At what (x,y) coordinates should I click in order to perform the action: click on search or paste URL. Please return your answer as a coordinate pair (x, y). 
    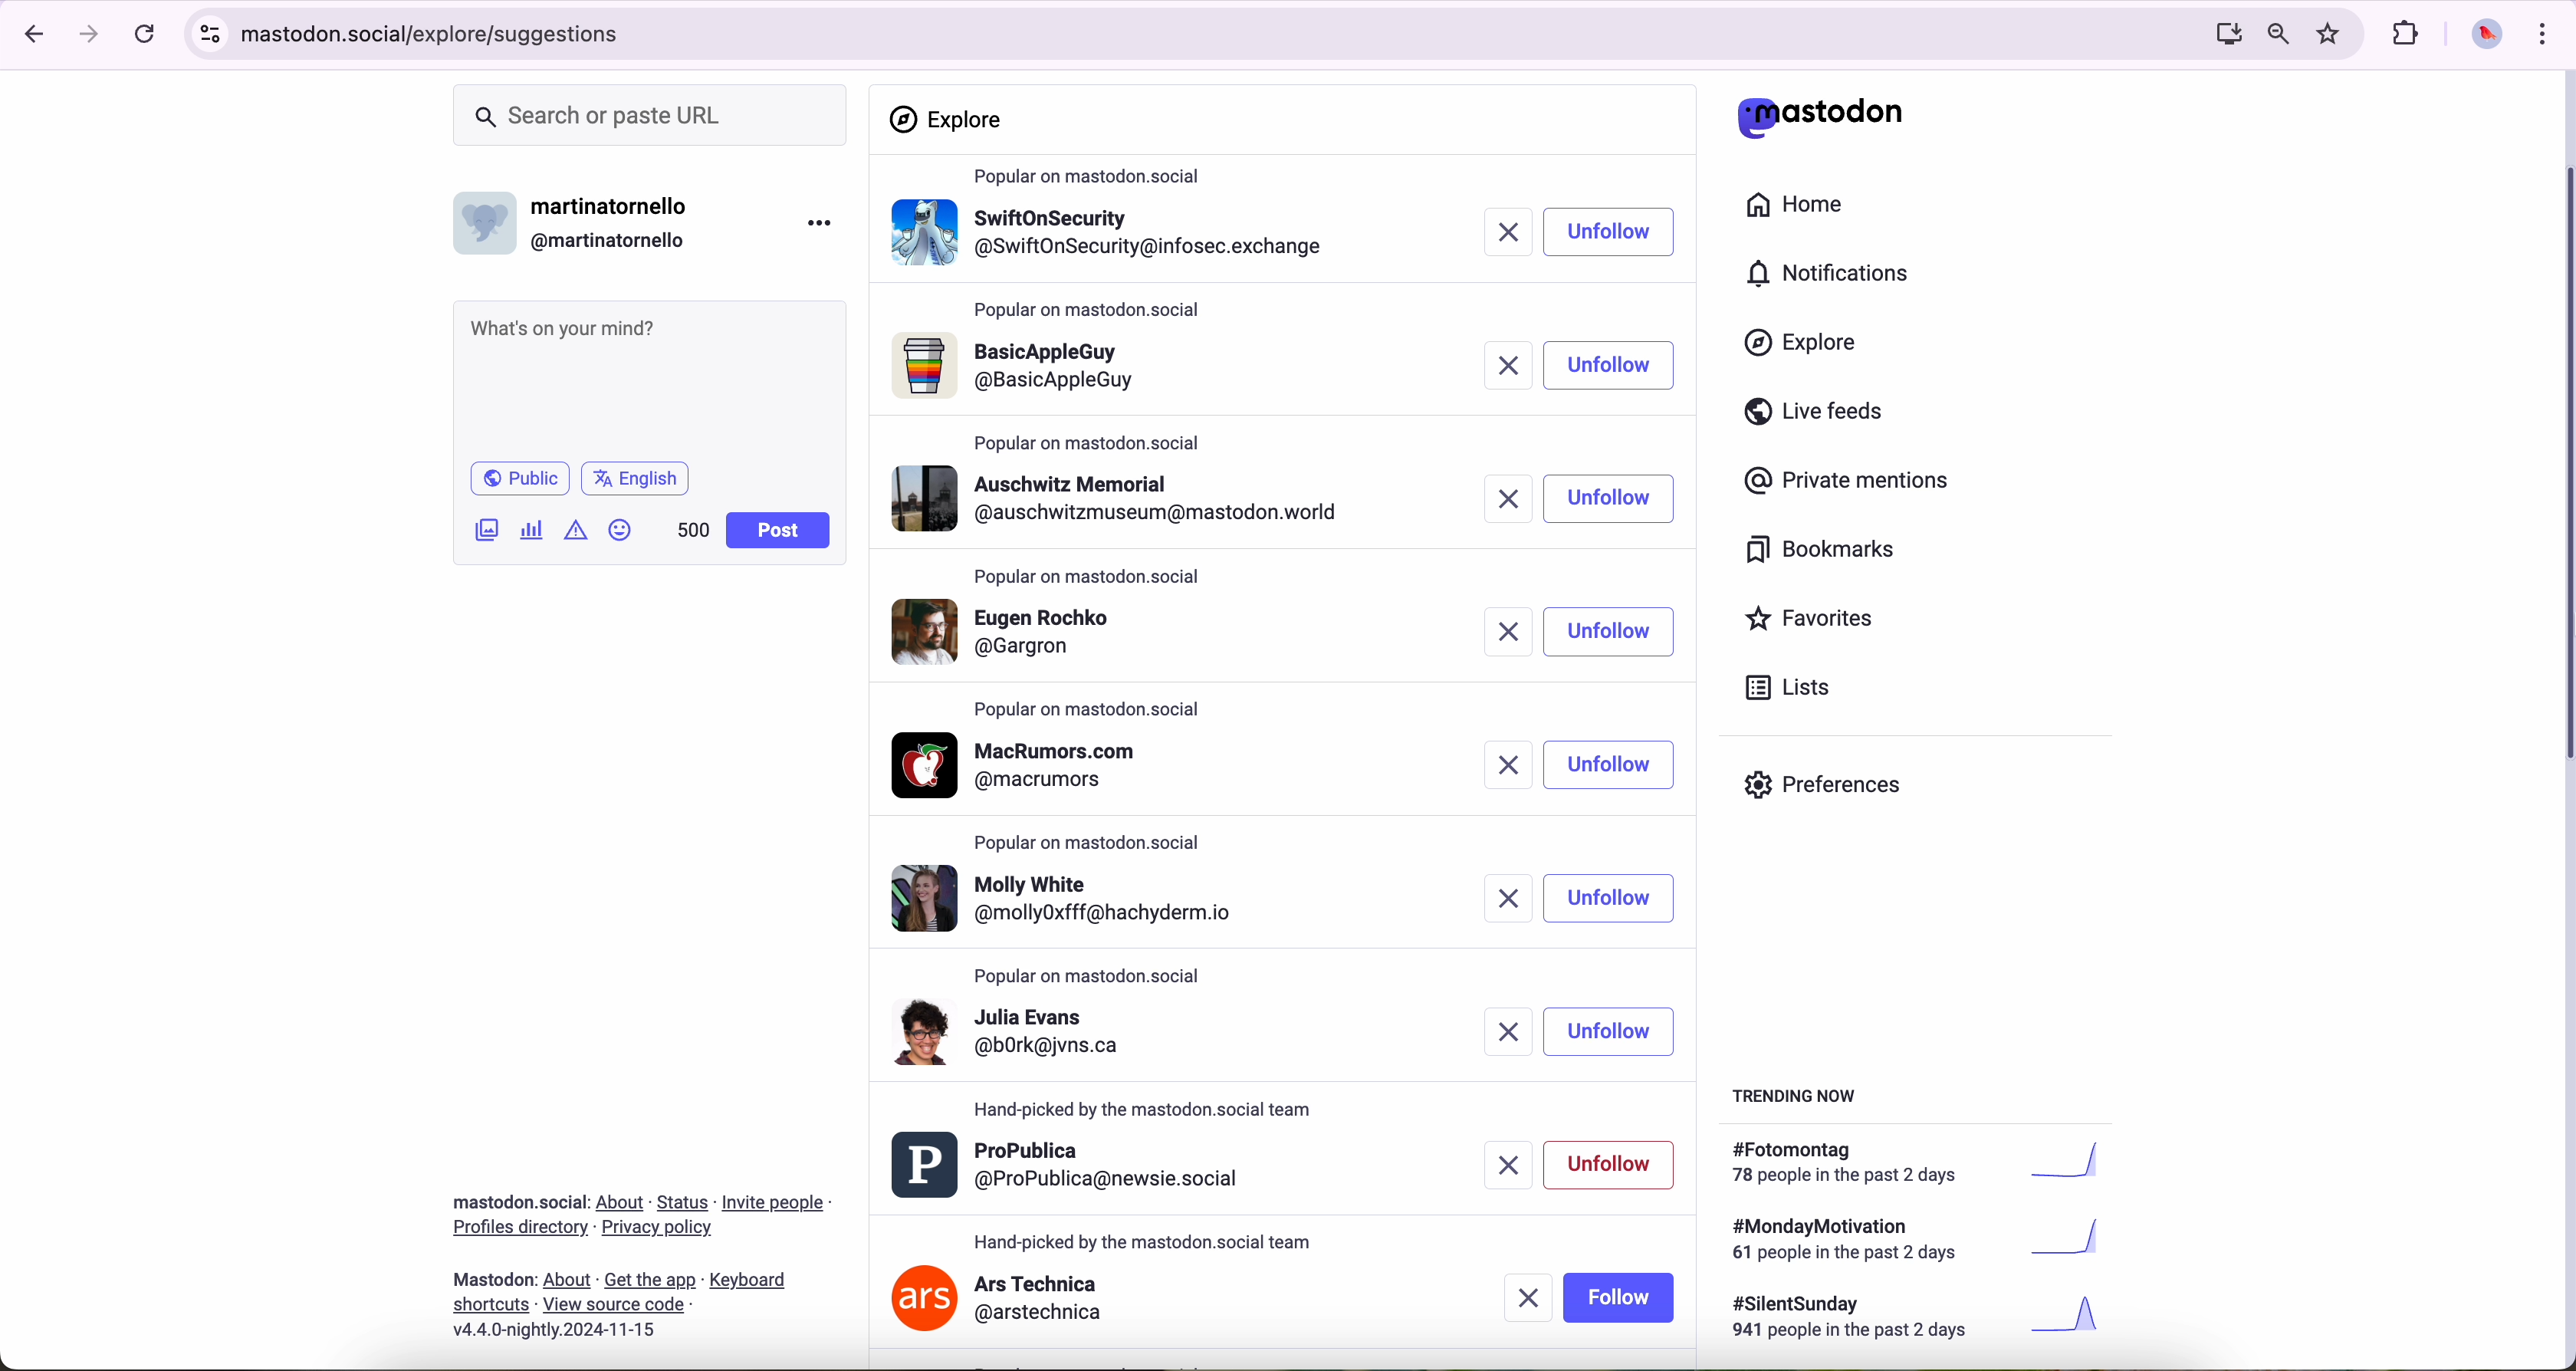
    Looking at the image, I should click on (650, 116).